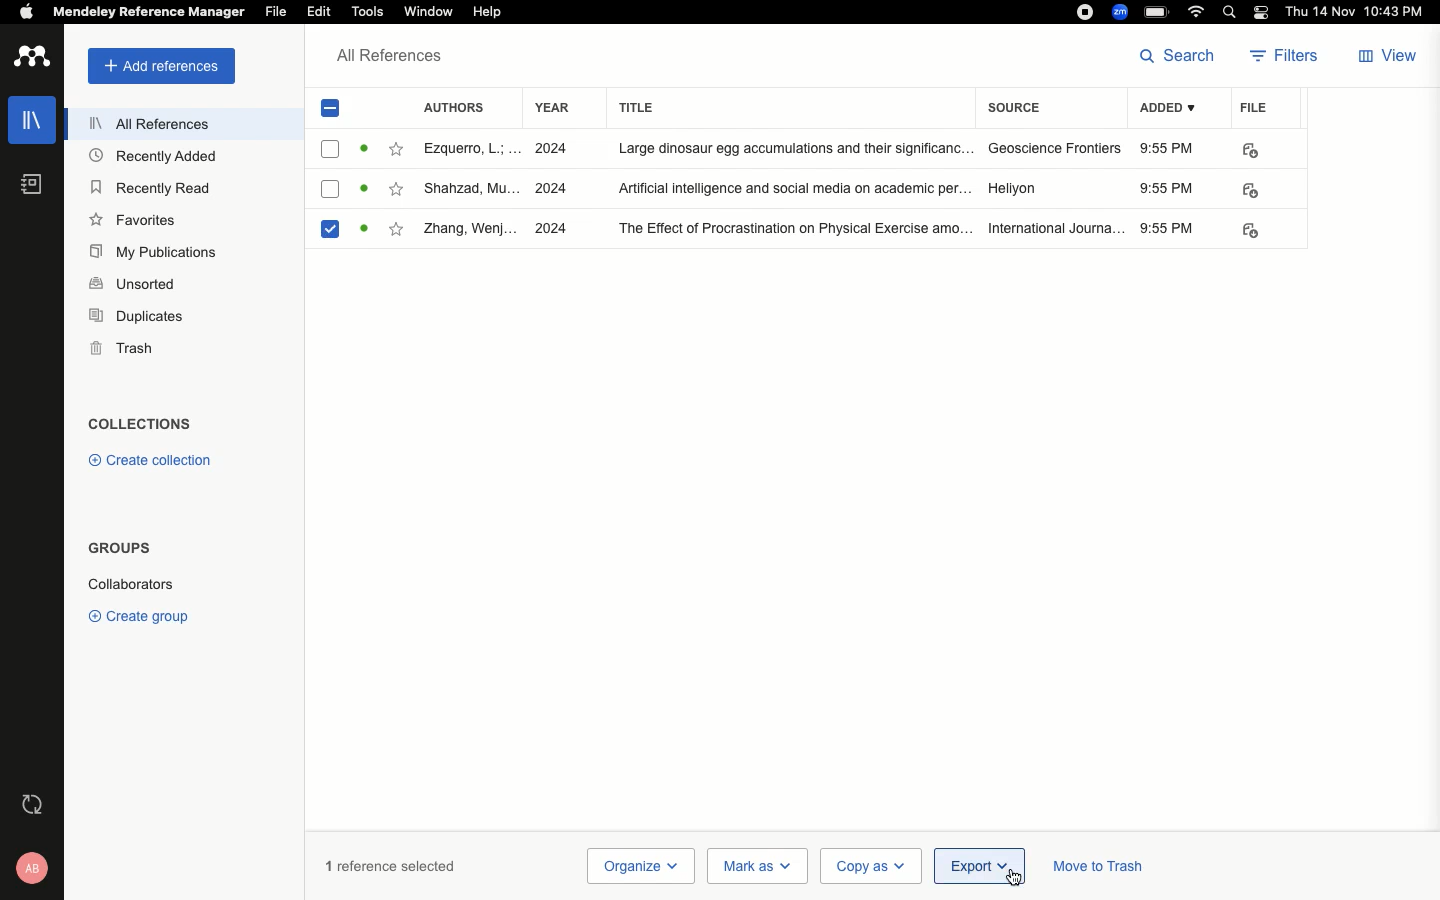 This screenshot has height=900, width=1440. What do you see at coordinates (34, 868) in the screenshot?
I see `Account and help` at bounding box center [34, 868].